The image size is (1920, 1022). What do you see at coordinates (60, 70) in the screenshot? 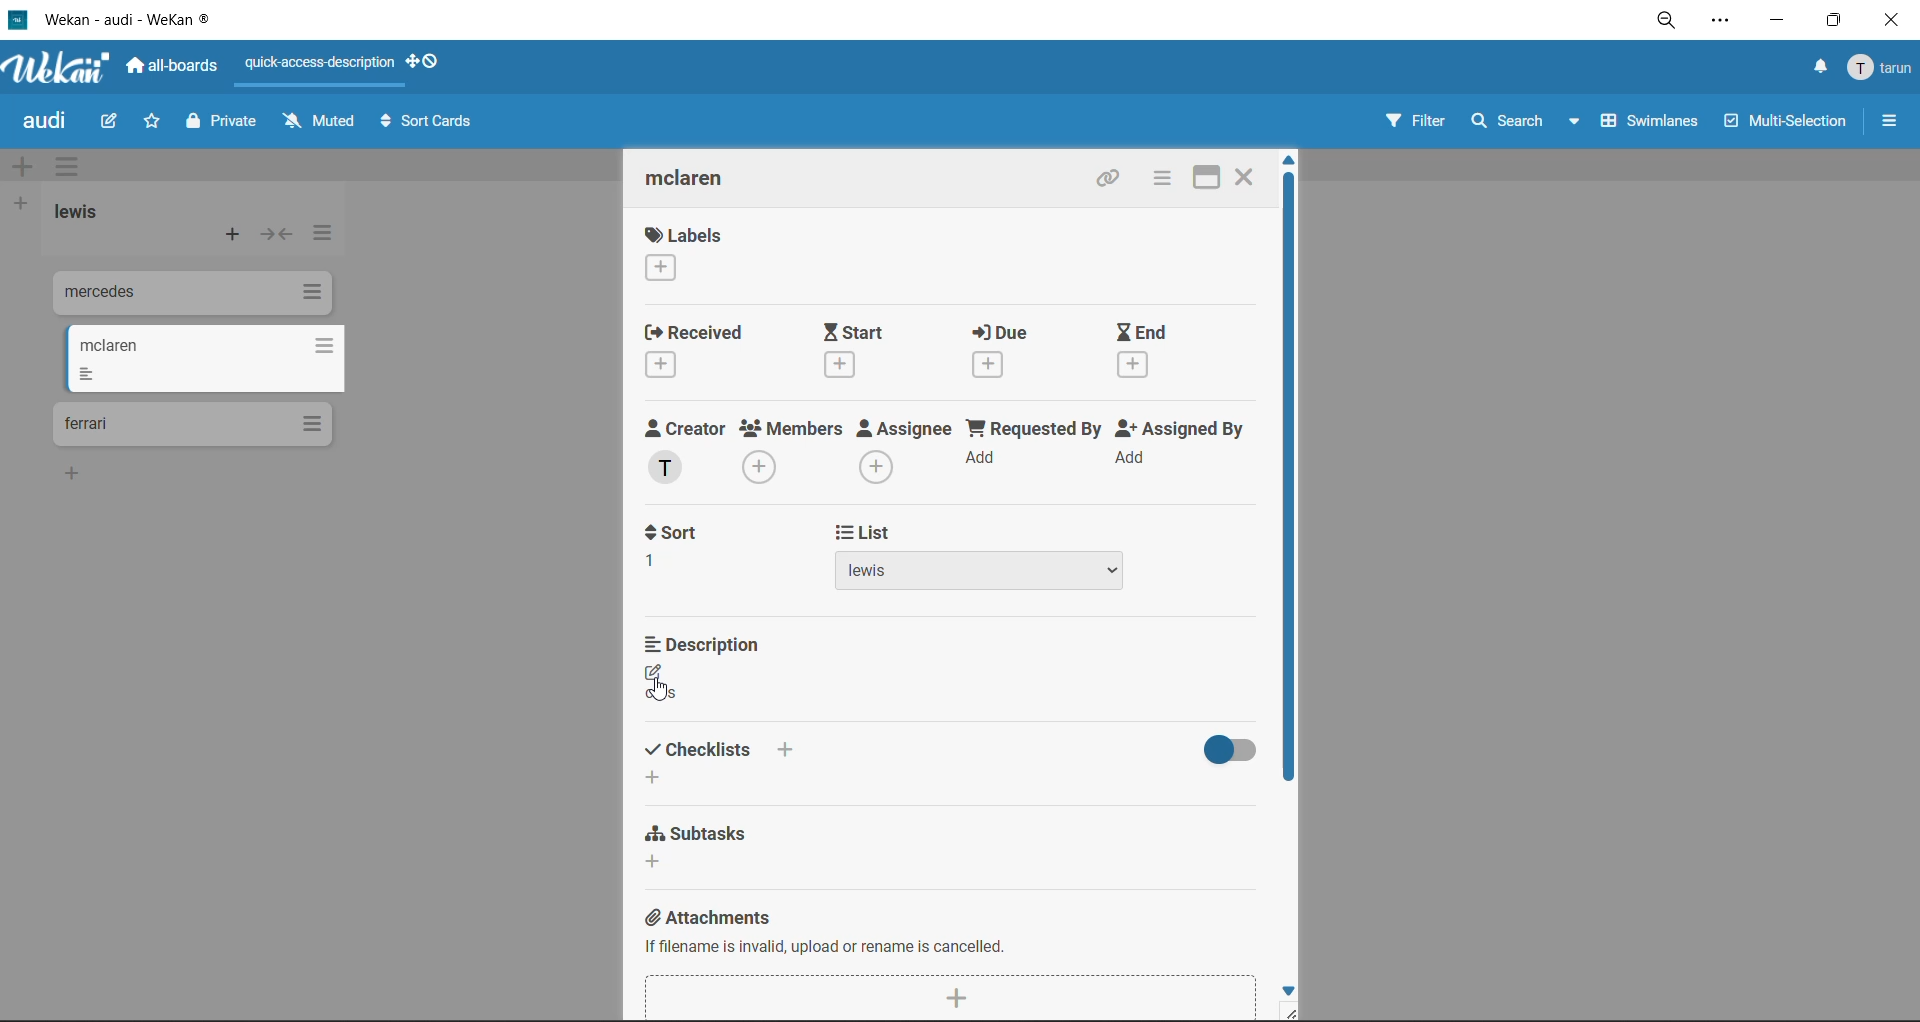
I see `app logo` at bounding box center [60, 70].